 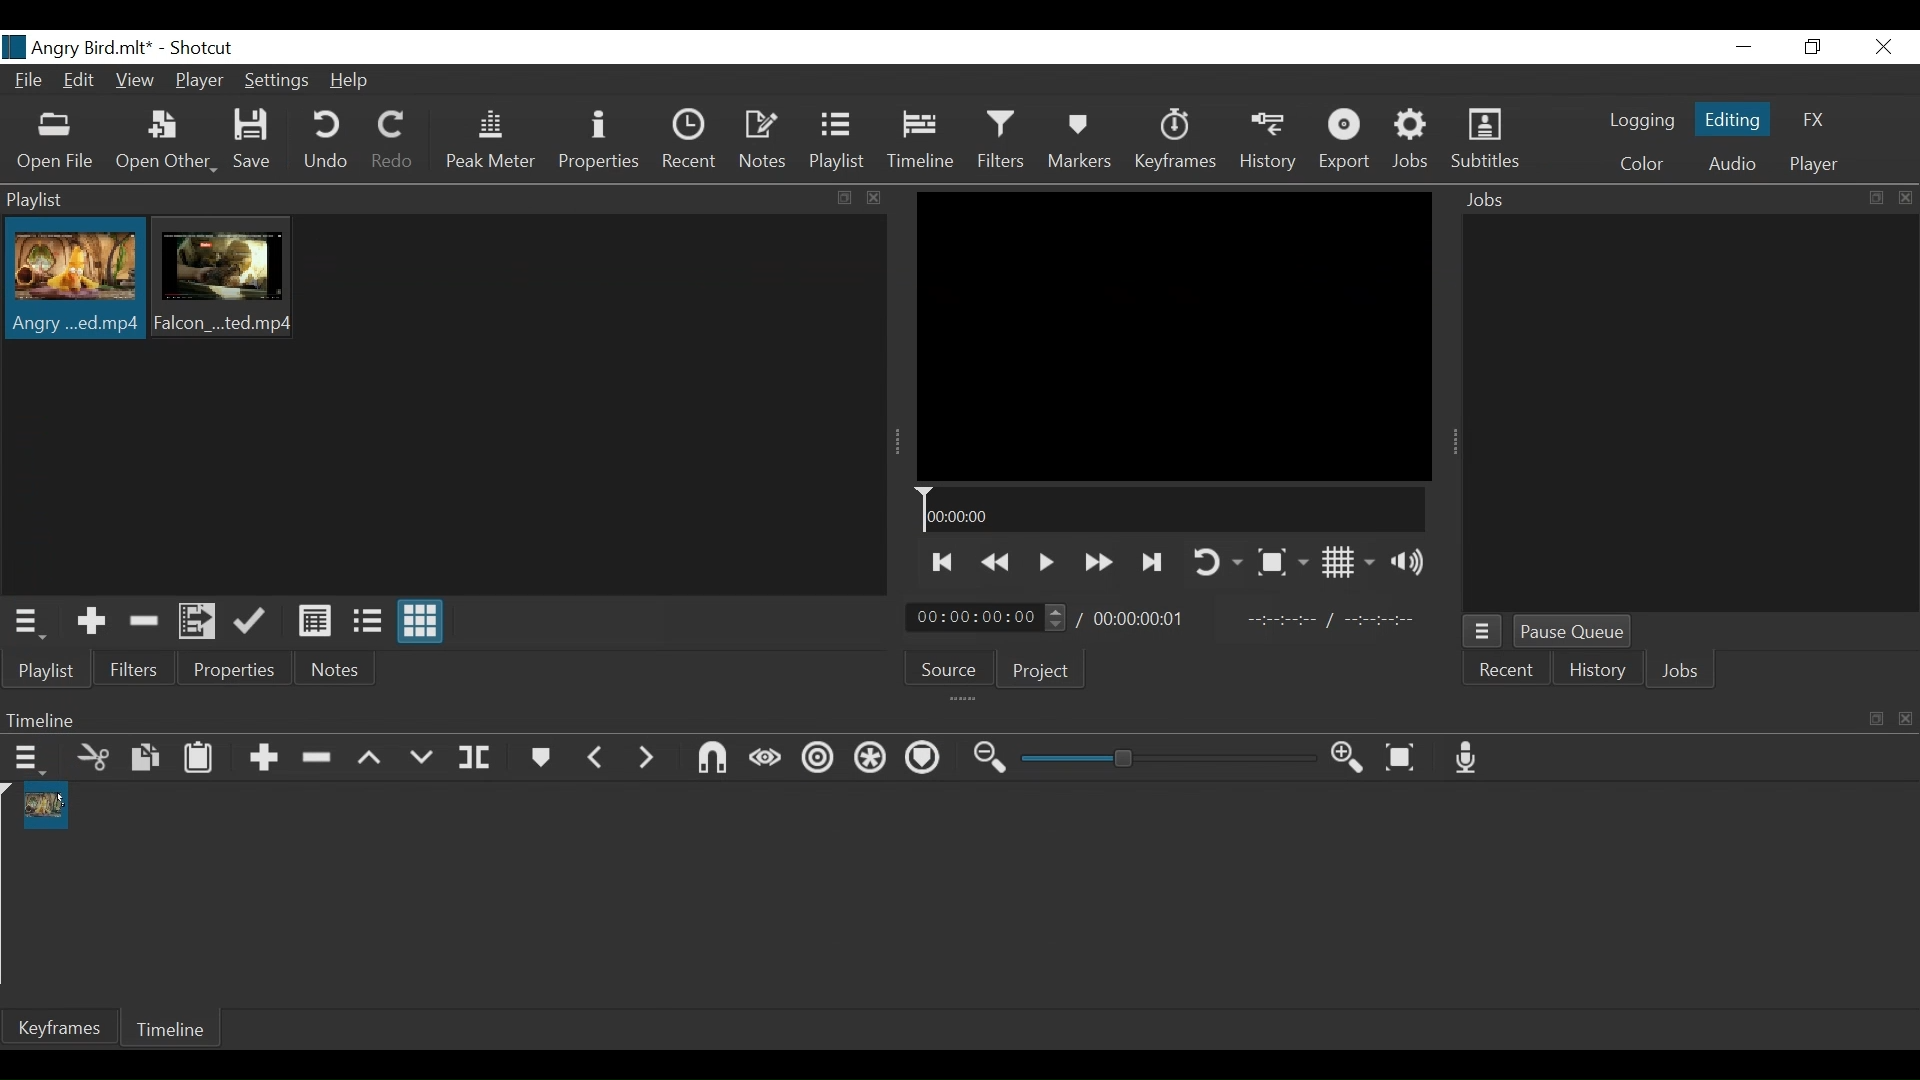 What do you see at coordinates (1809, 47) in the screenshot?
I see `Restore` at bounding box center [1809, 47].